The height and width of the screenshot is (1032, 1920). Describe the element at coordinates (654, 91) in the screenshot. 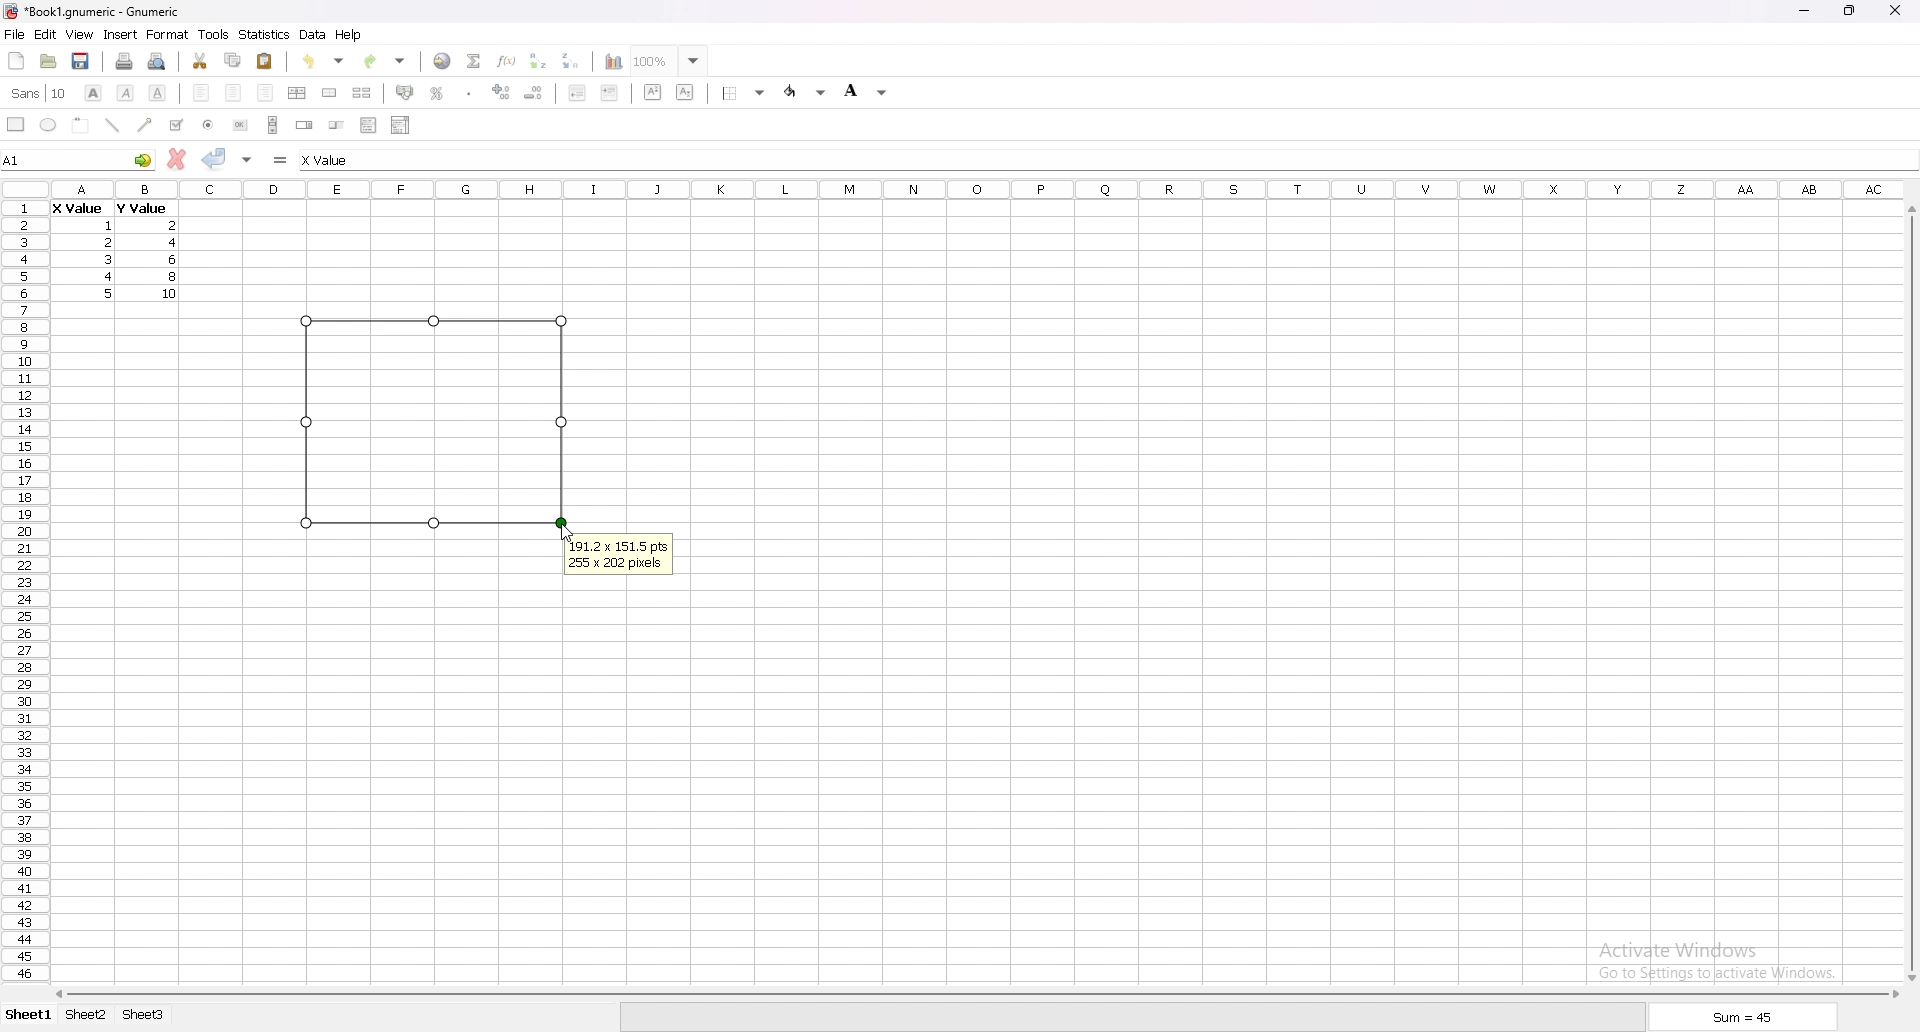

I see `superscript` at that location.